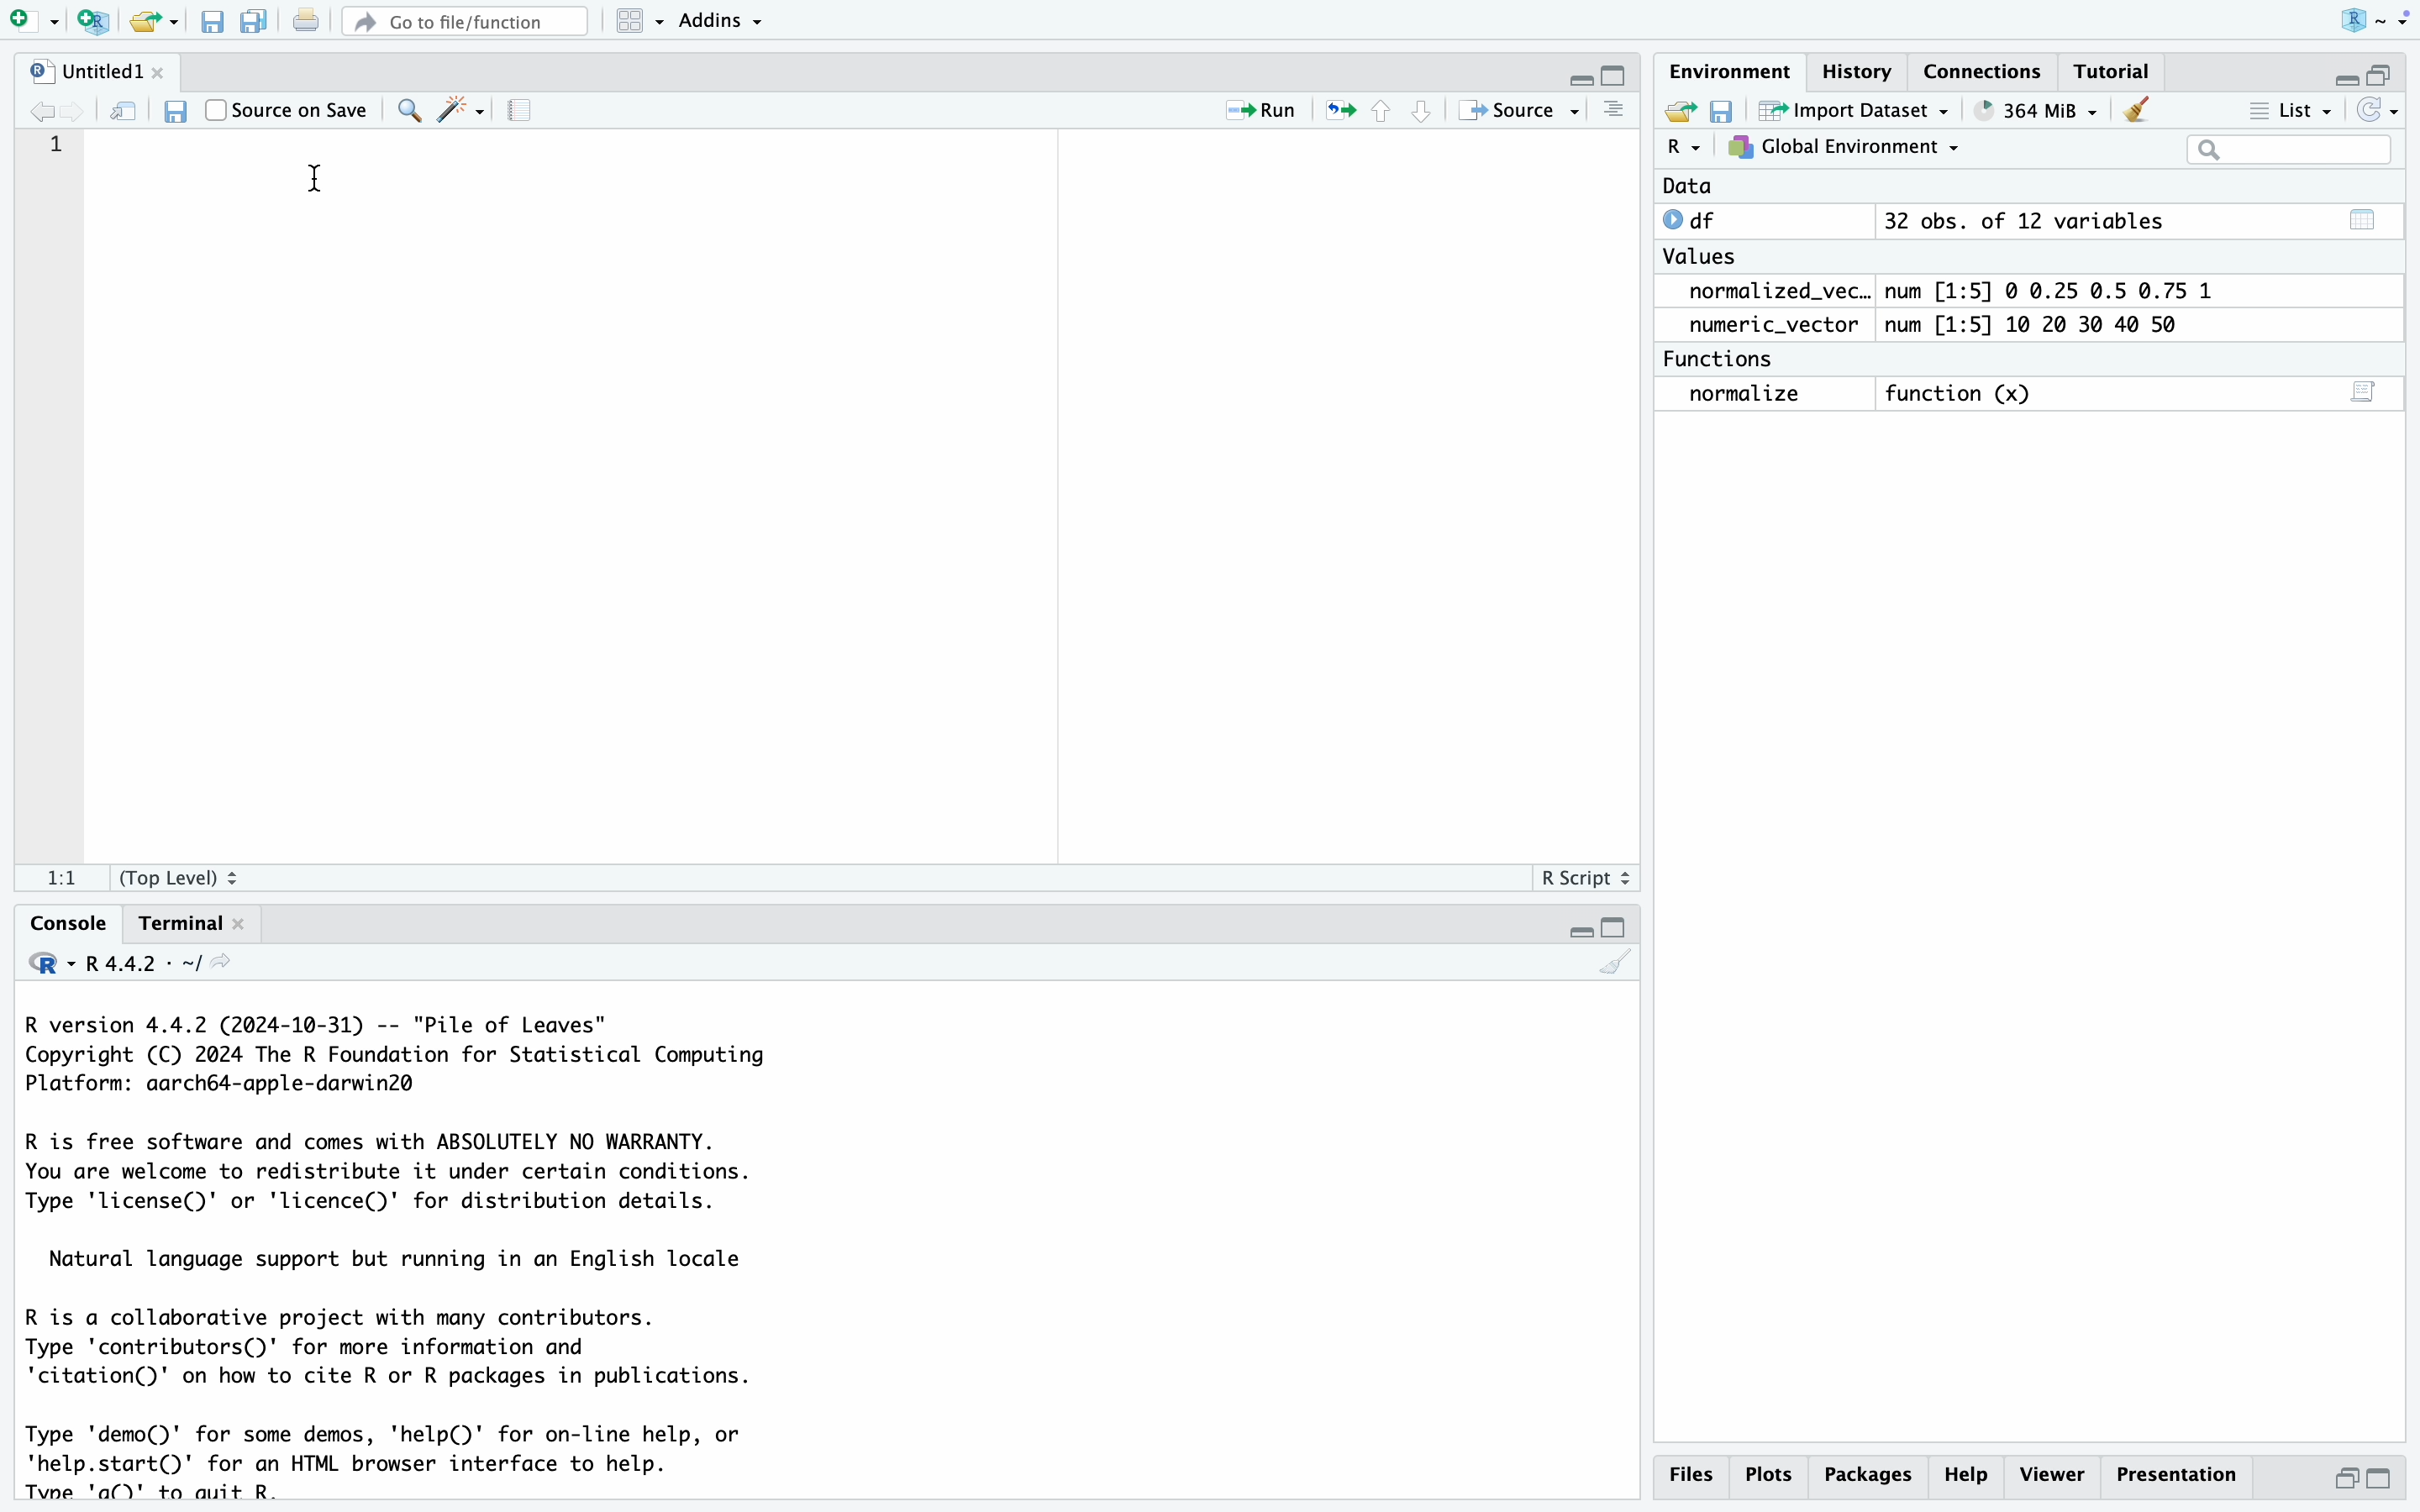  What do you see at coordinates (1966, 395) in the screenshot?
I see `function (x)` at bounding box center [1966, 395].